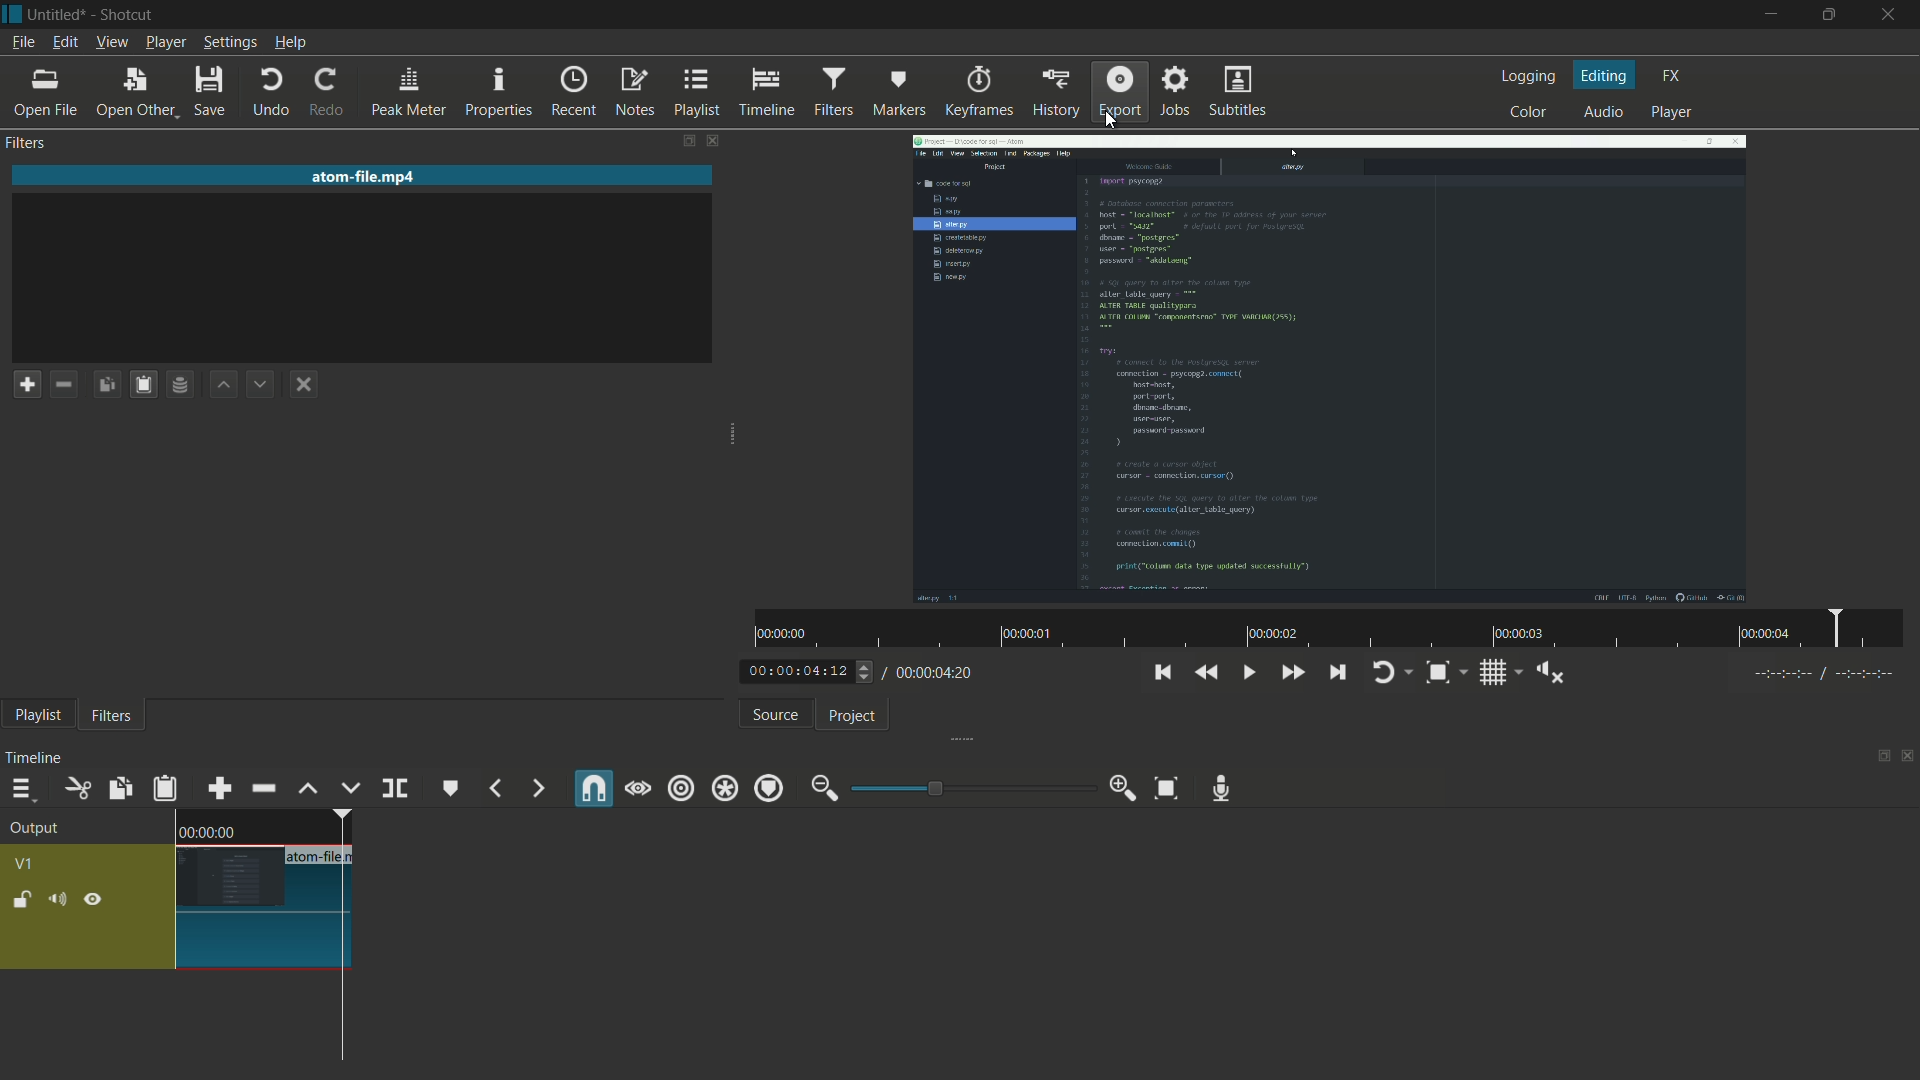 This screenshot has width=1920, height=1080. What do you see at coordinates (49, 90) in the screenshot?
I see `open file` at bounding box center [49, 90].